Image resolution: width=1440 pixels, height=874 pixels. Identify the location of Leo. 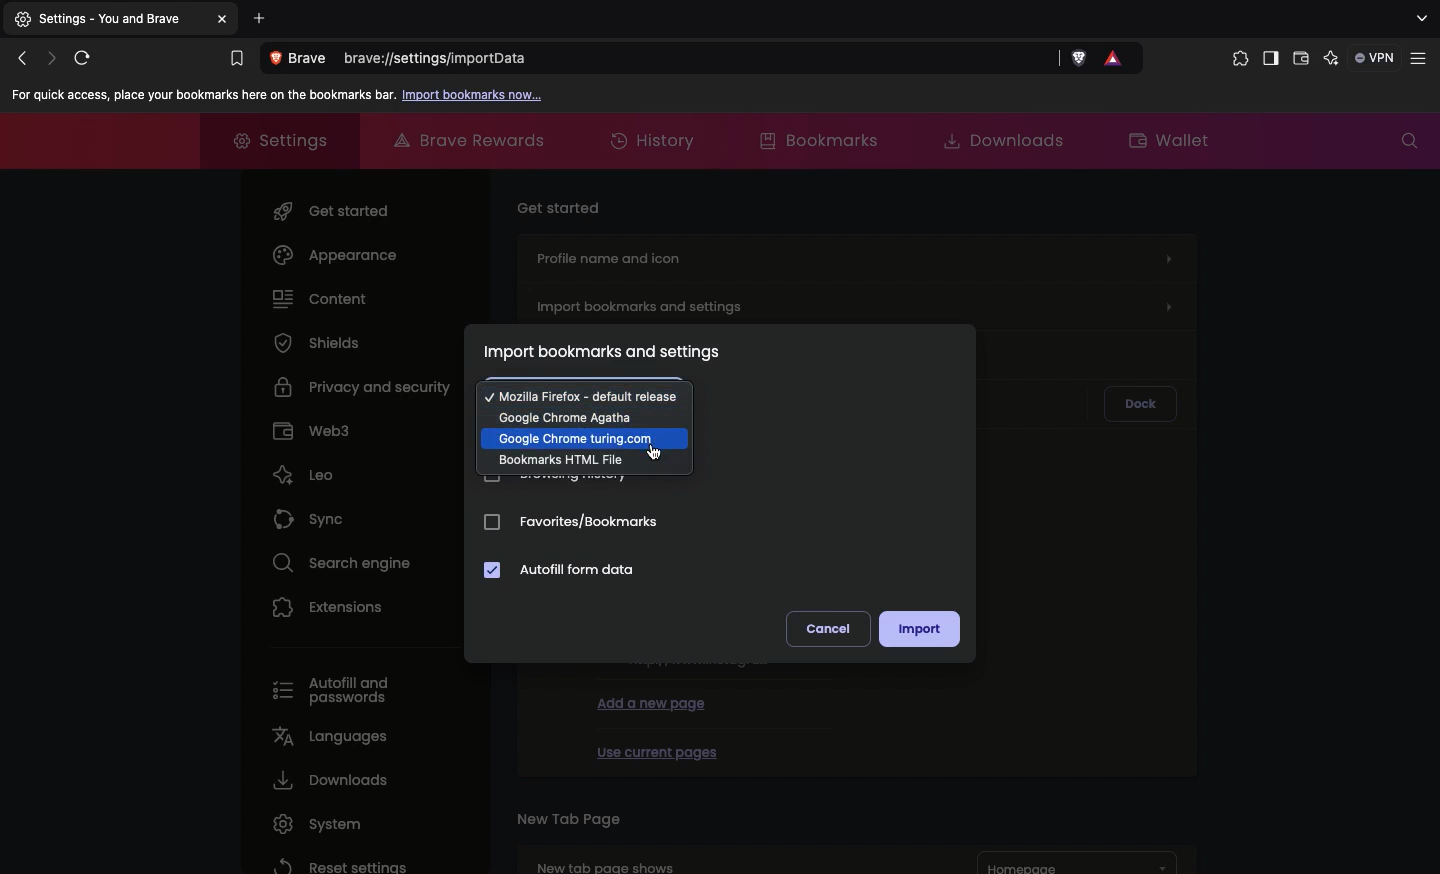
(303, 470).